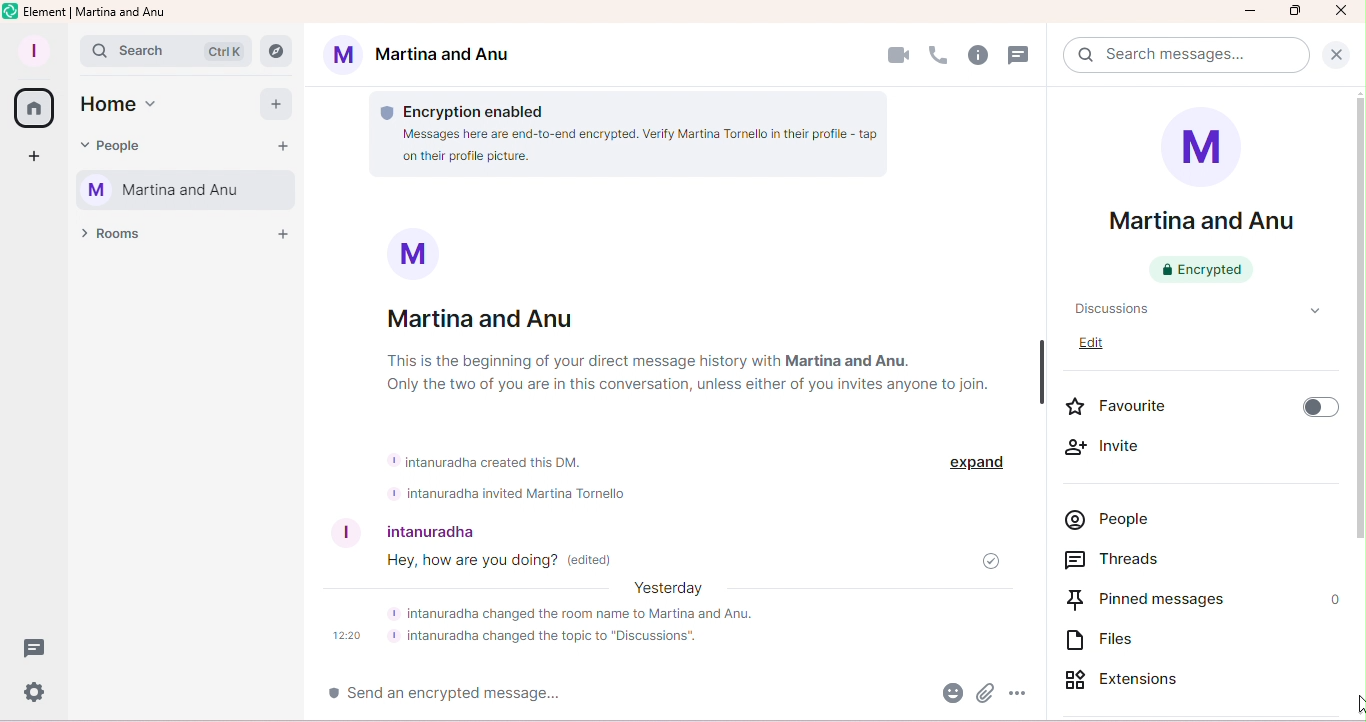  What do you see at coordinates (1338, 55) in the screenshot?
I see `Close` at bounding box center [1338, 55].